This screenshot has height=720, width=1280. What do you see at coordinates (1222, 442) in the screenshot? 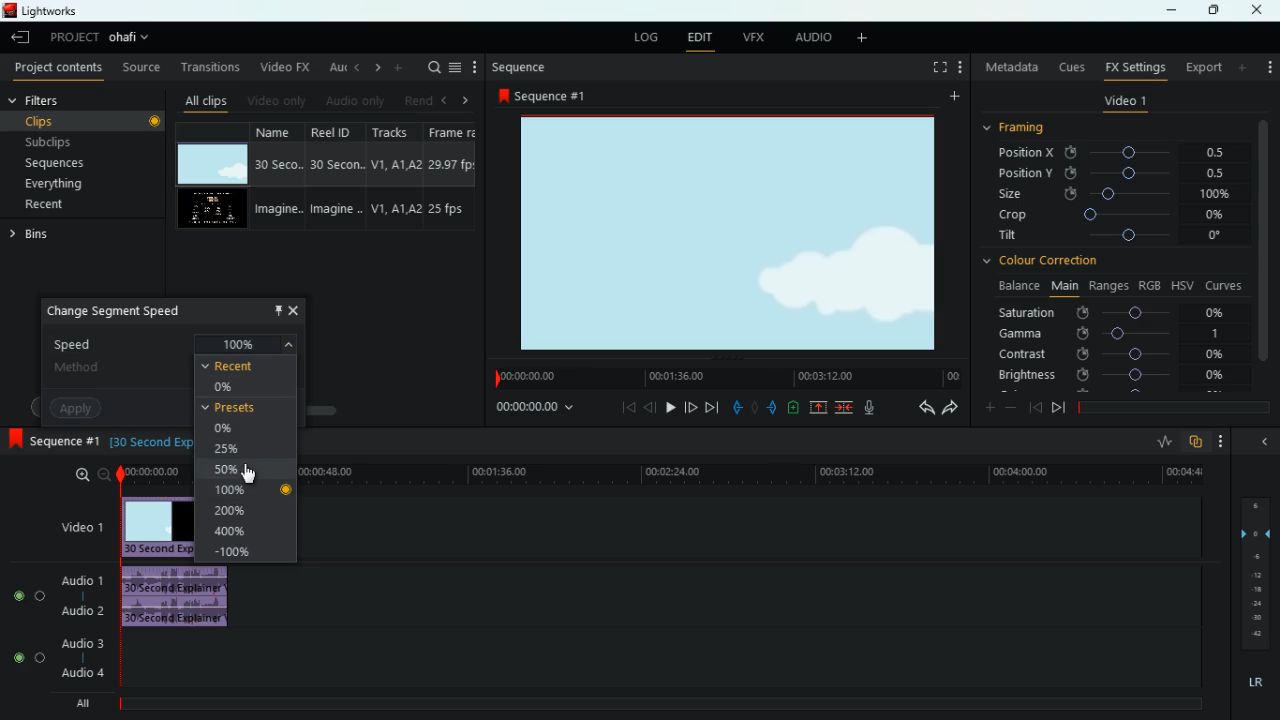
I see `more` at bounding box center [1222, 442].